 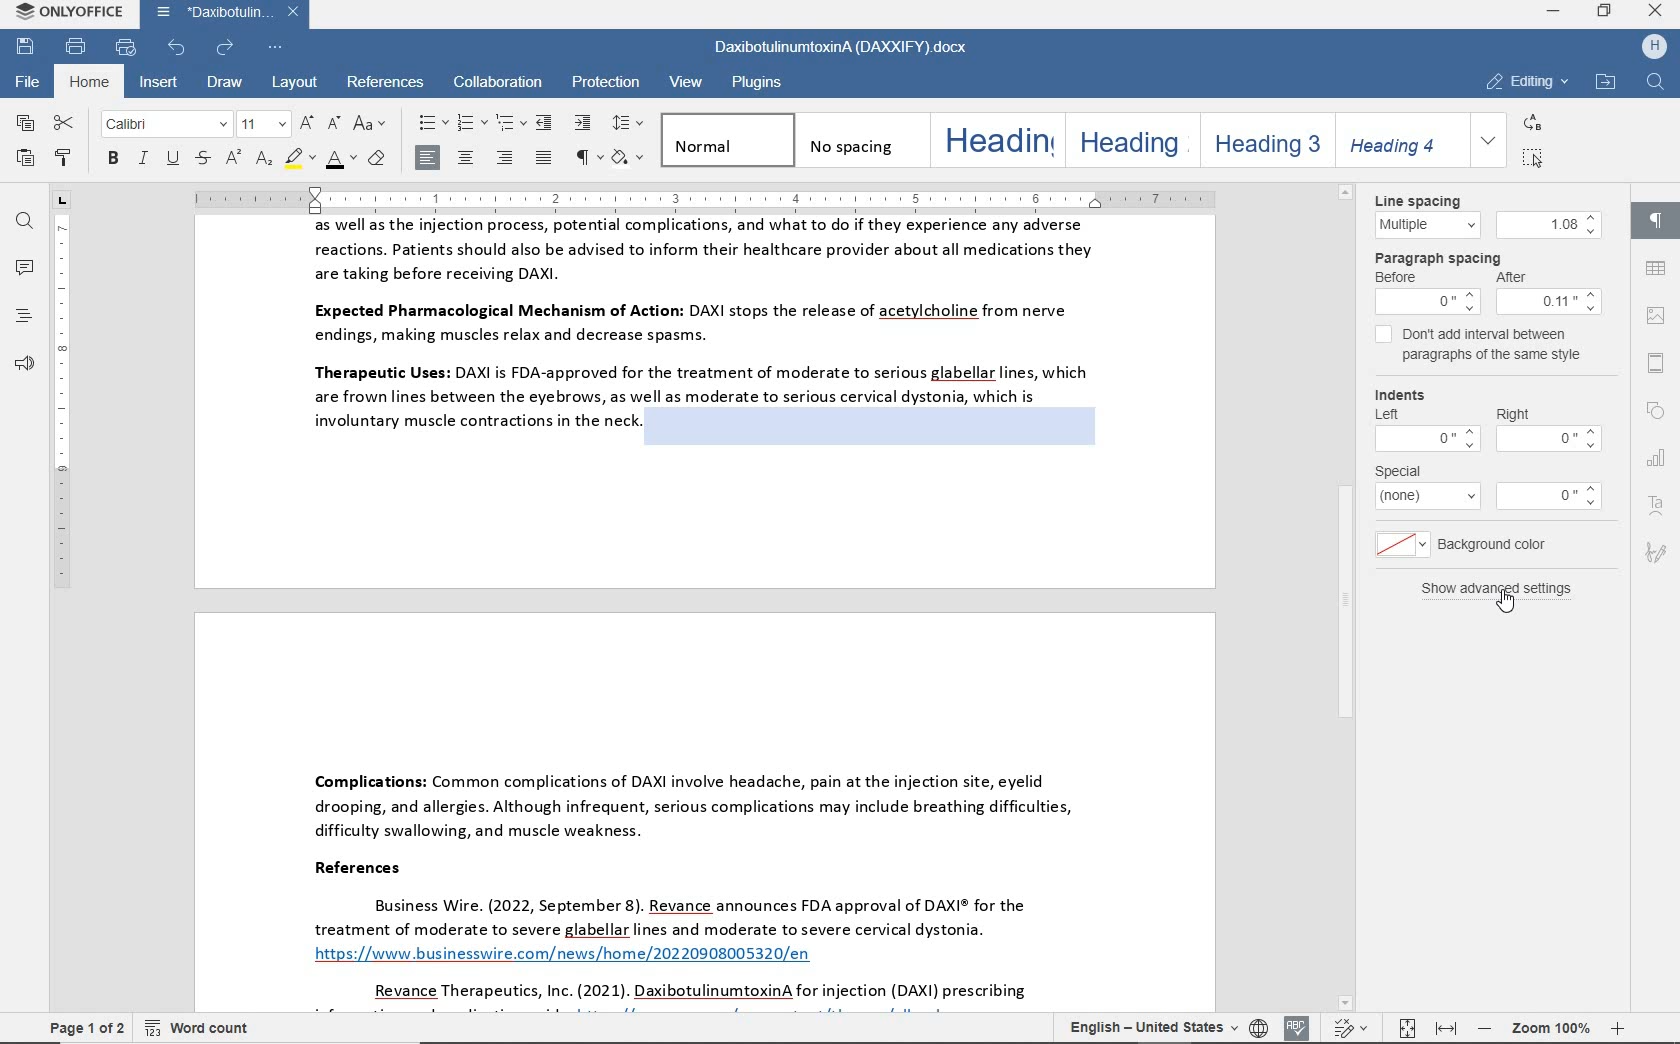 What do you see at coordinates (172, 160) in the screenshot?
I see `underline` at bounding box center [172, 160].